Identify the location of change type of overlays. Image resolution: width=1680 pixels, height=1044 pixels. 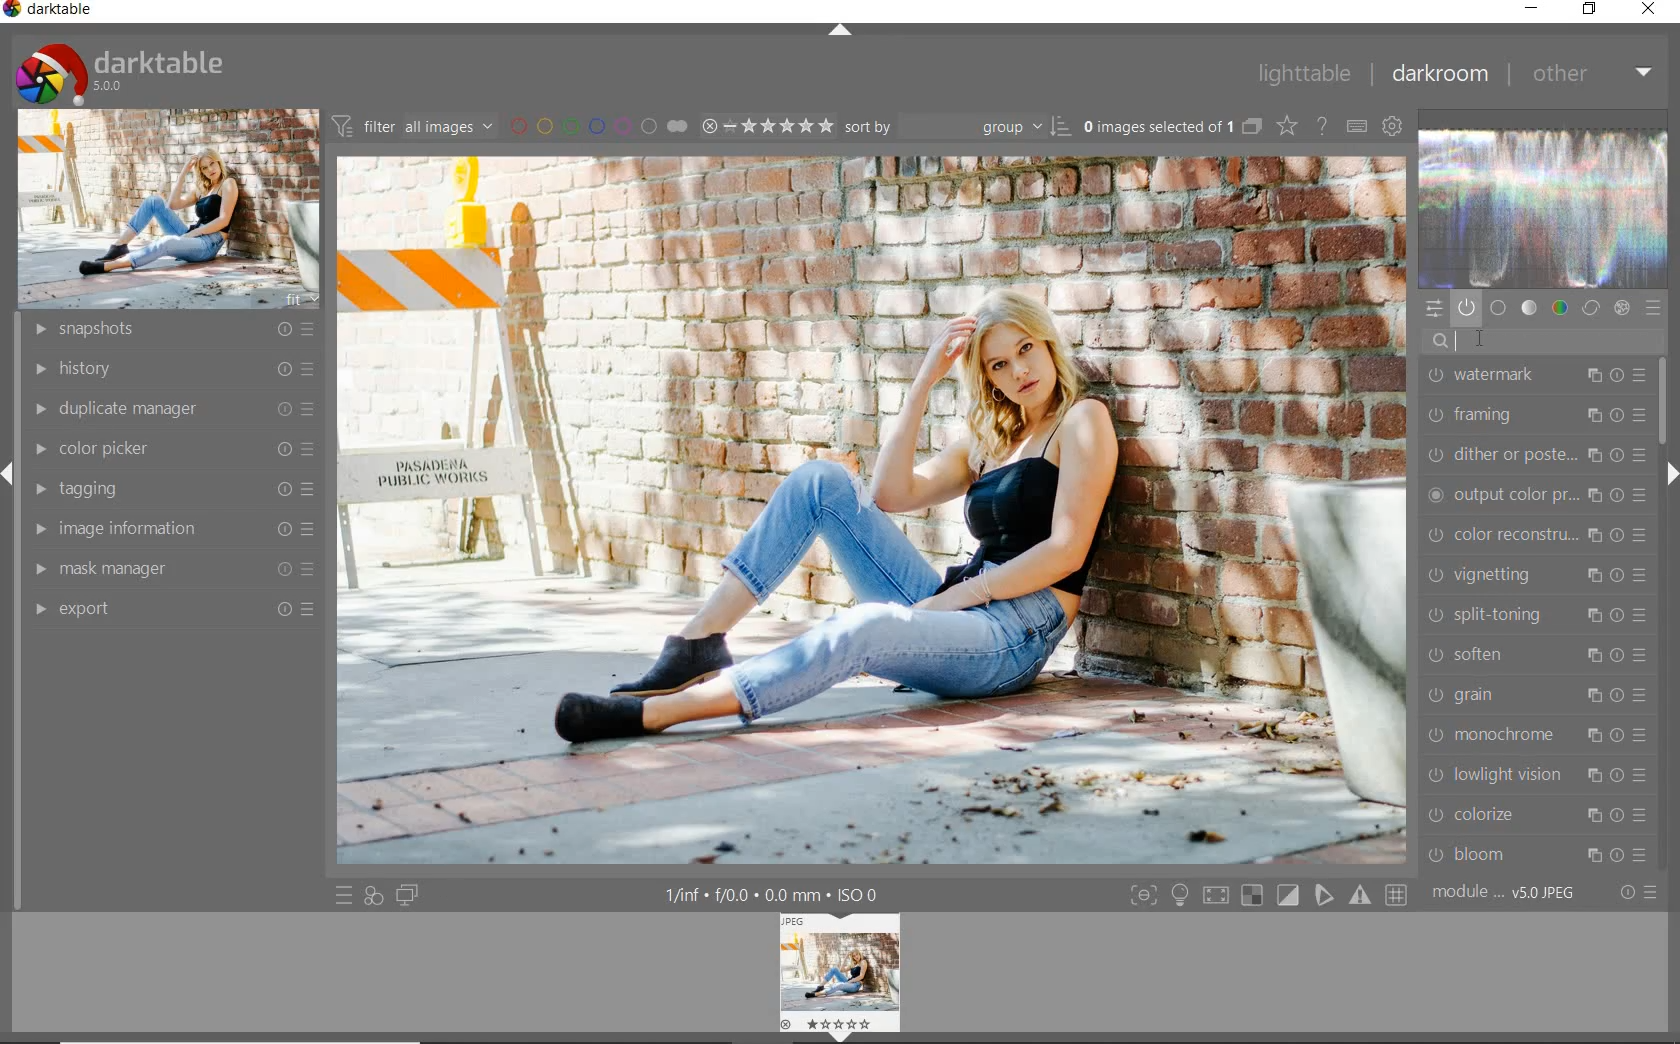
(1286, 128).